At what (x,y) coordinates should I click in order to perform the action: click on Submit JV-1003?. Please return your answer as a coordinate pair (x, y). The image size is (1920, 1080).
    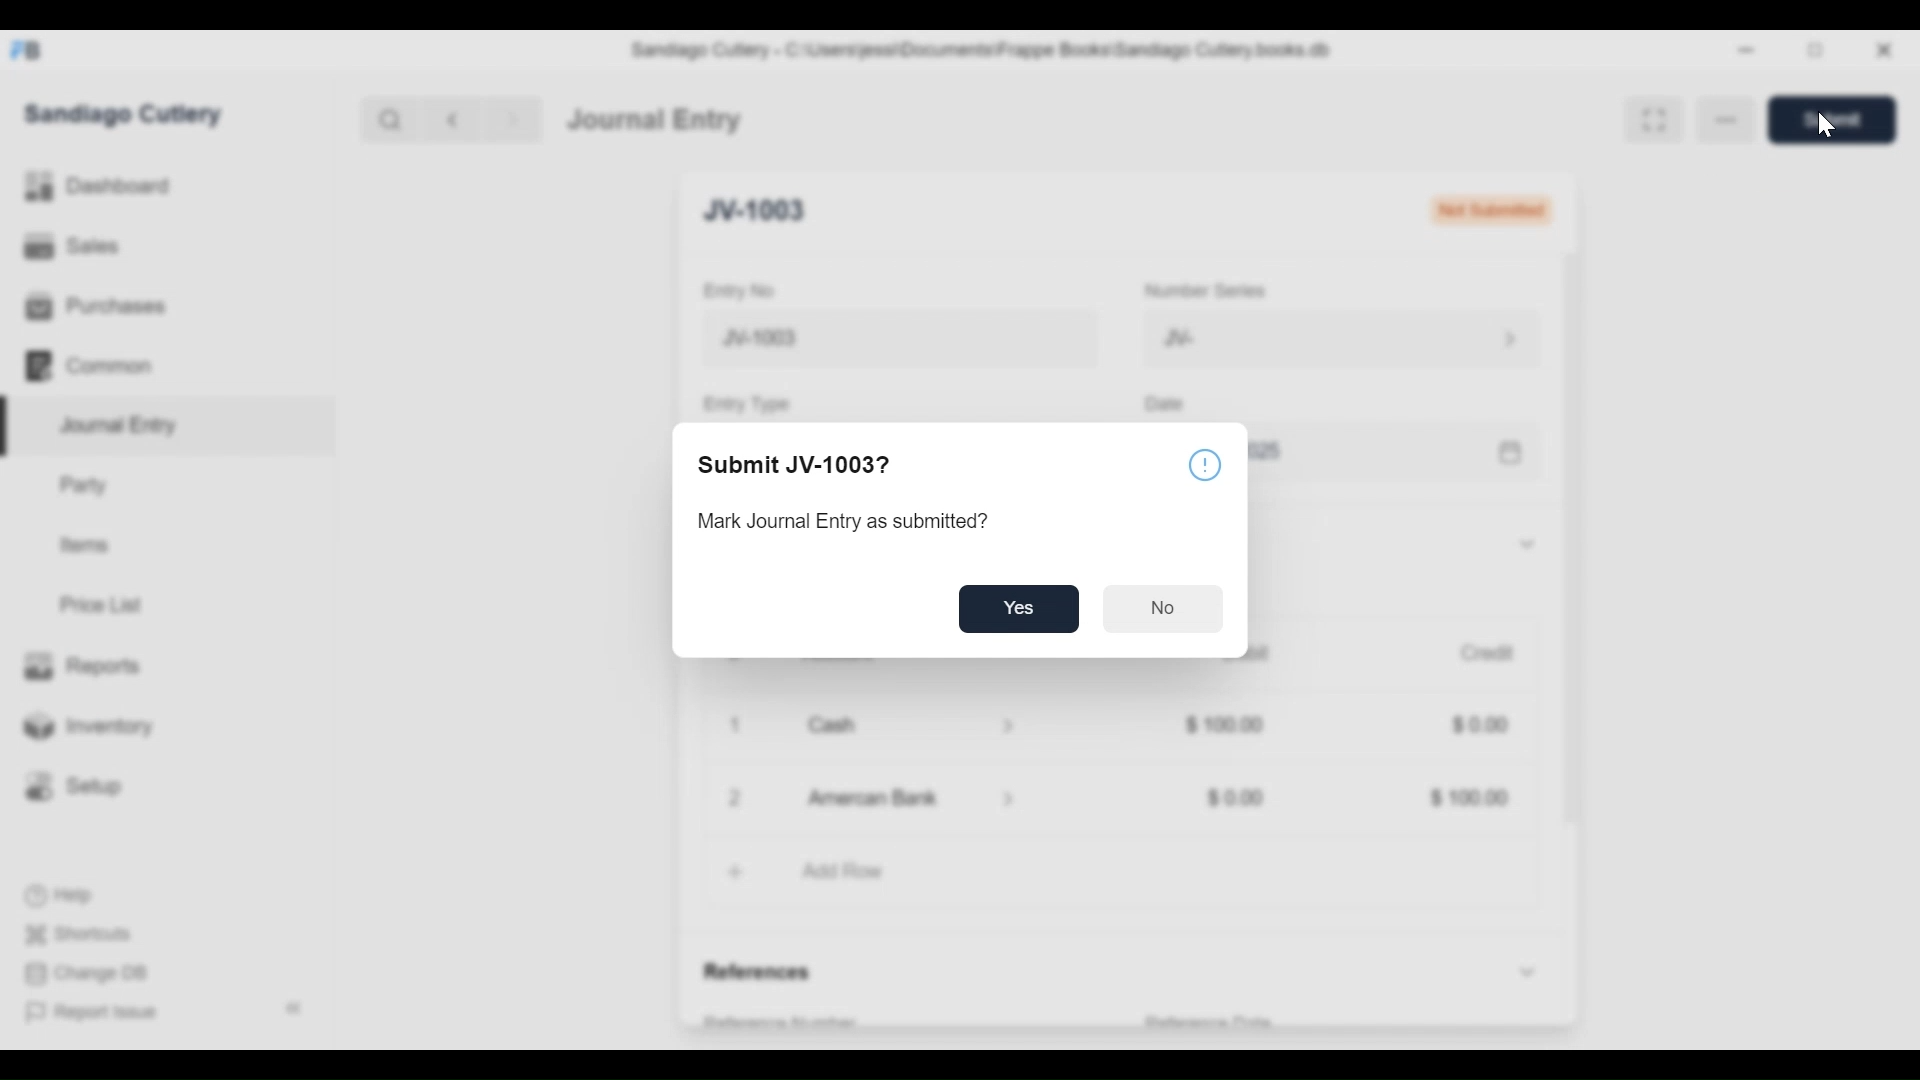
    Looking at the image, I should click on (801, 467).